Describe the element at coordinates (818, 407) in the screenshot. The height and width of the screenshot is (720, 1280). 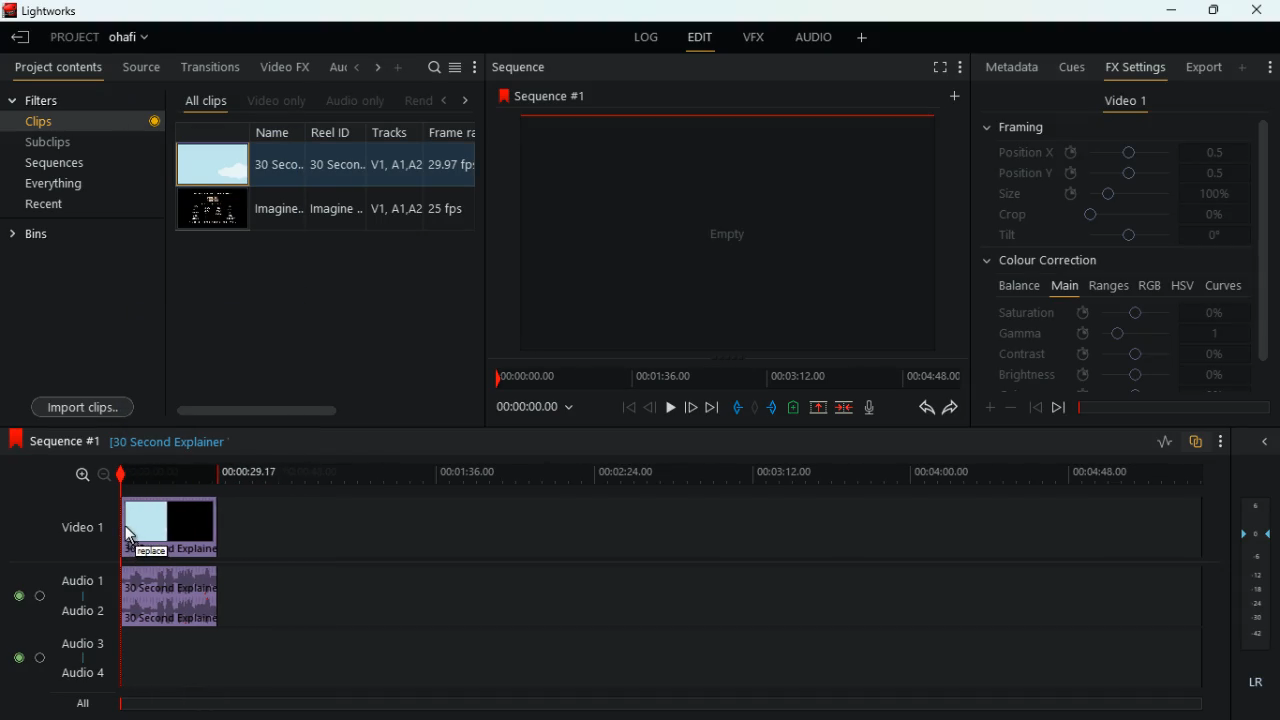
I see `up` at that location.